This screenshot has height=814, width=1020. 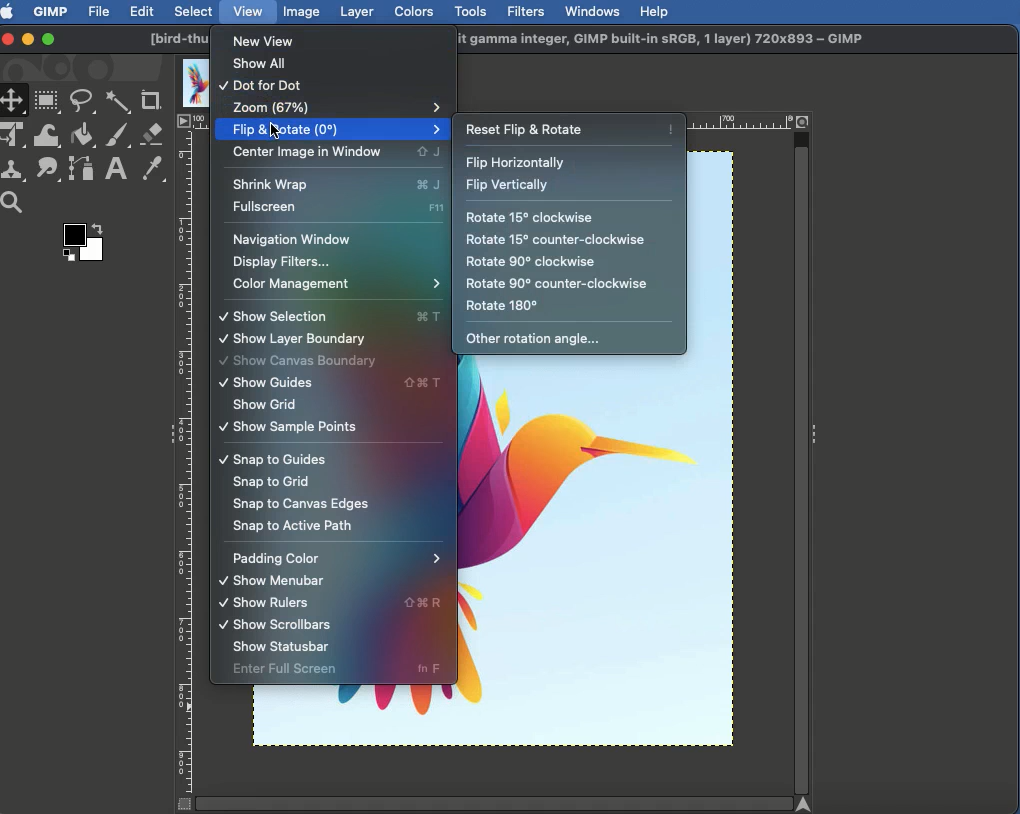 What do you see at coordinates (338, 559) in the screenshot?
I see `Padding color` at bounding box center [338, 559].